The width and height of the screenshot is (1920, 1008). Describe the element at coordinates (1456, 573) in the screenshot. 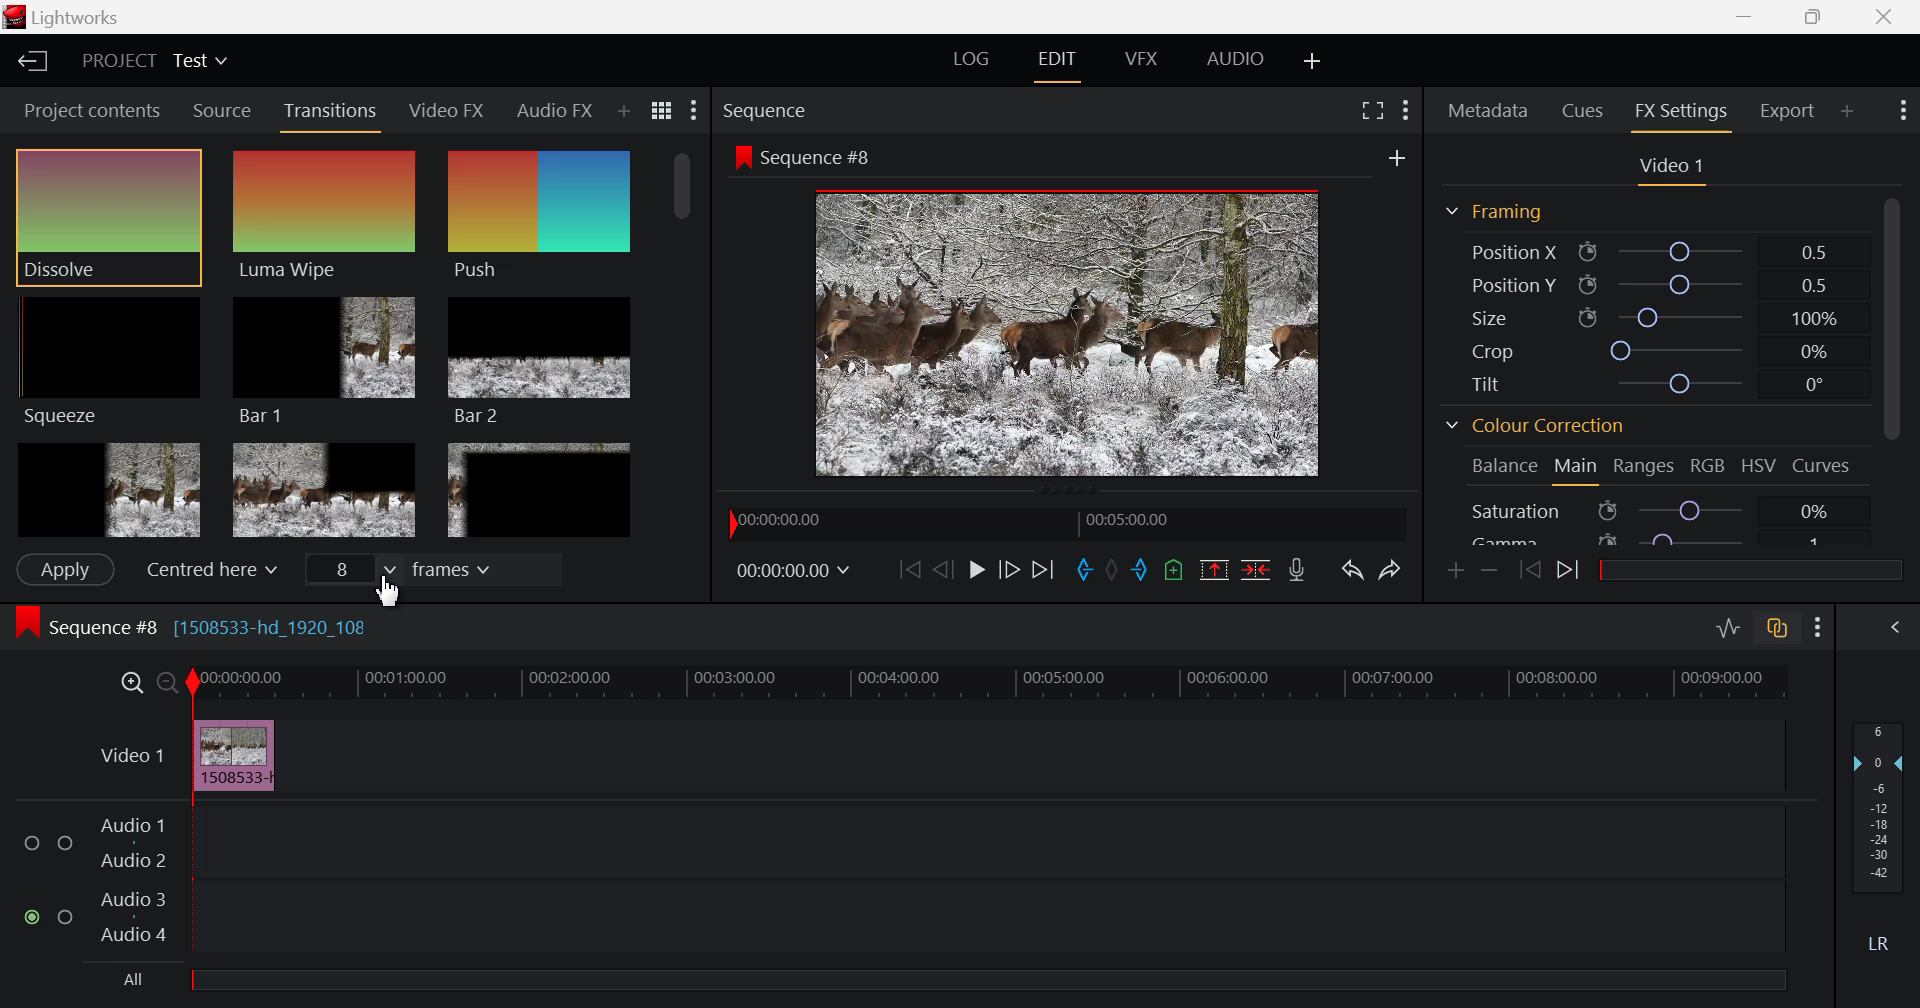

I see `Add keyframe` at that location.